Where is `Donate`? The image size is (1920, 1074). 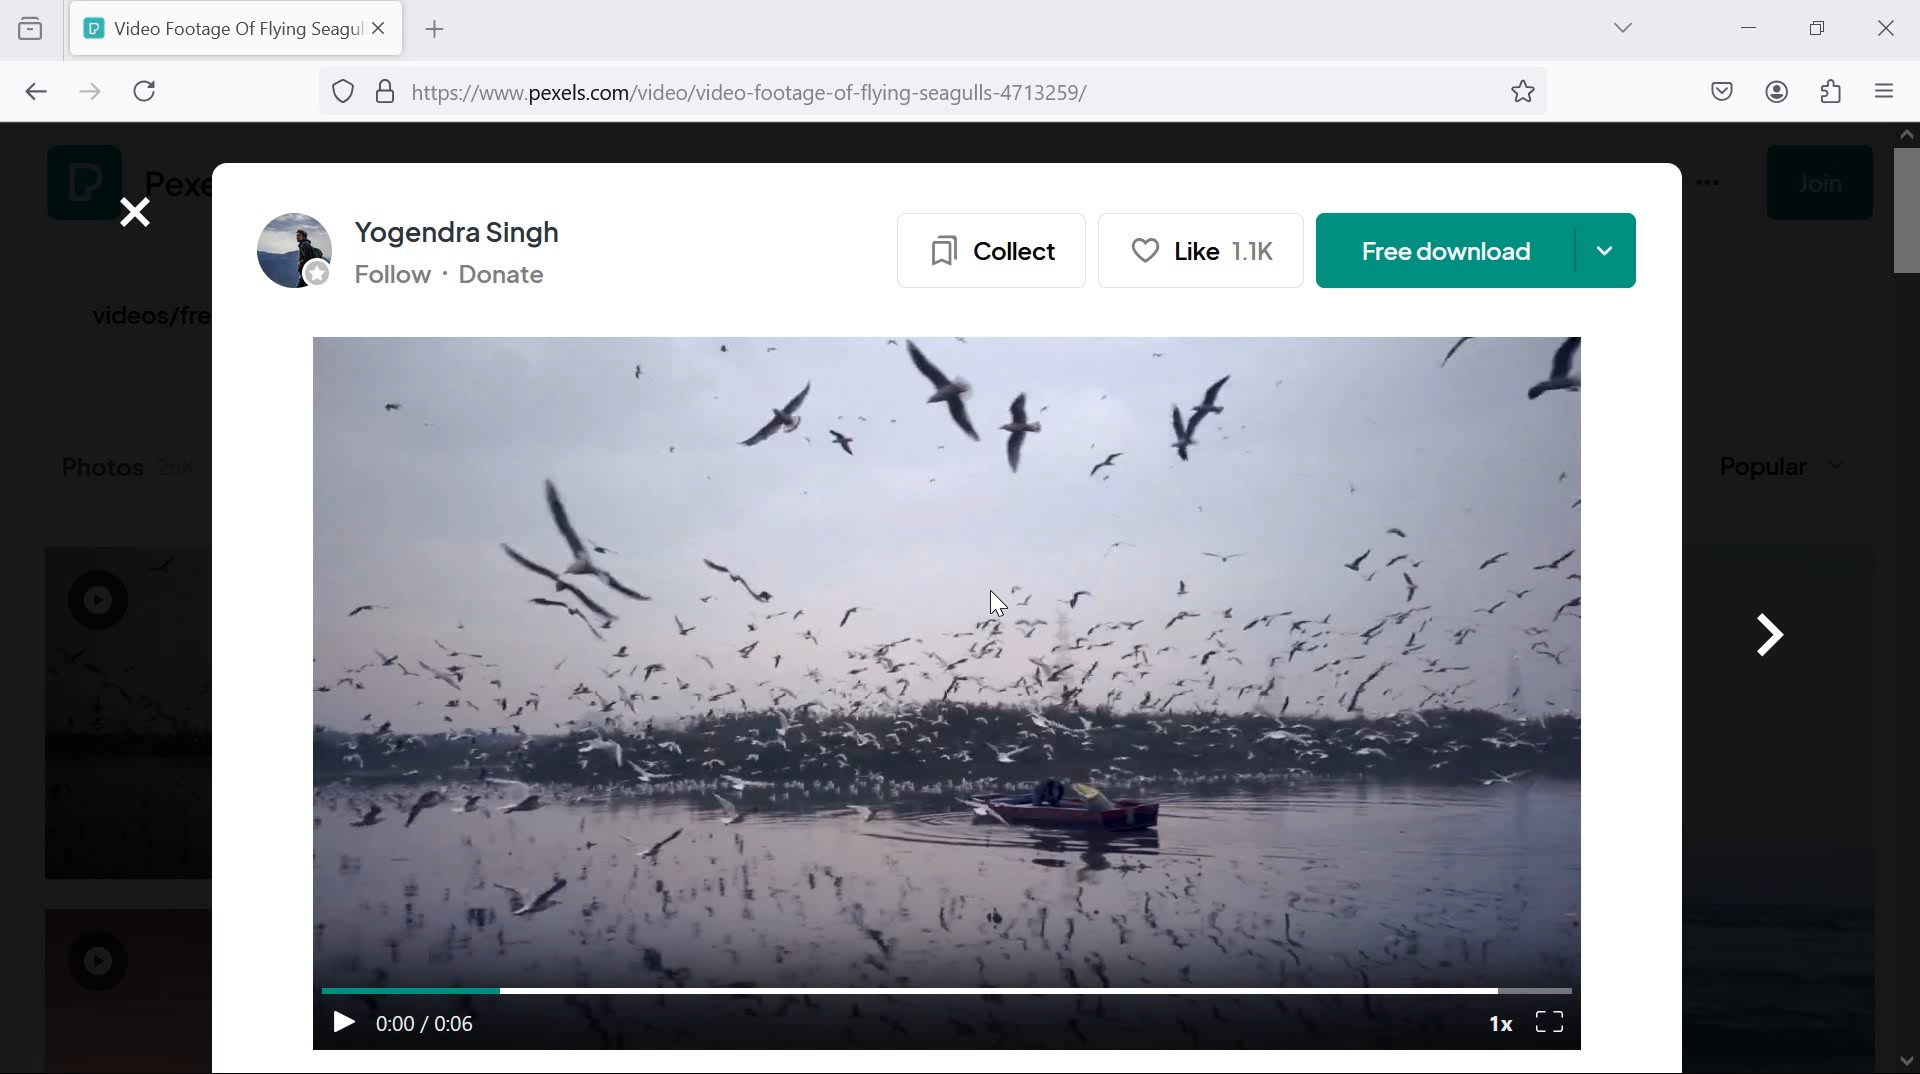 Donate is located at coordinates (515, 278).